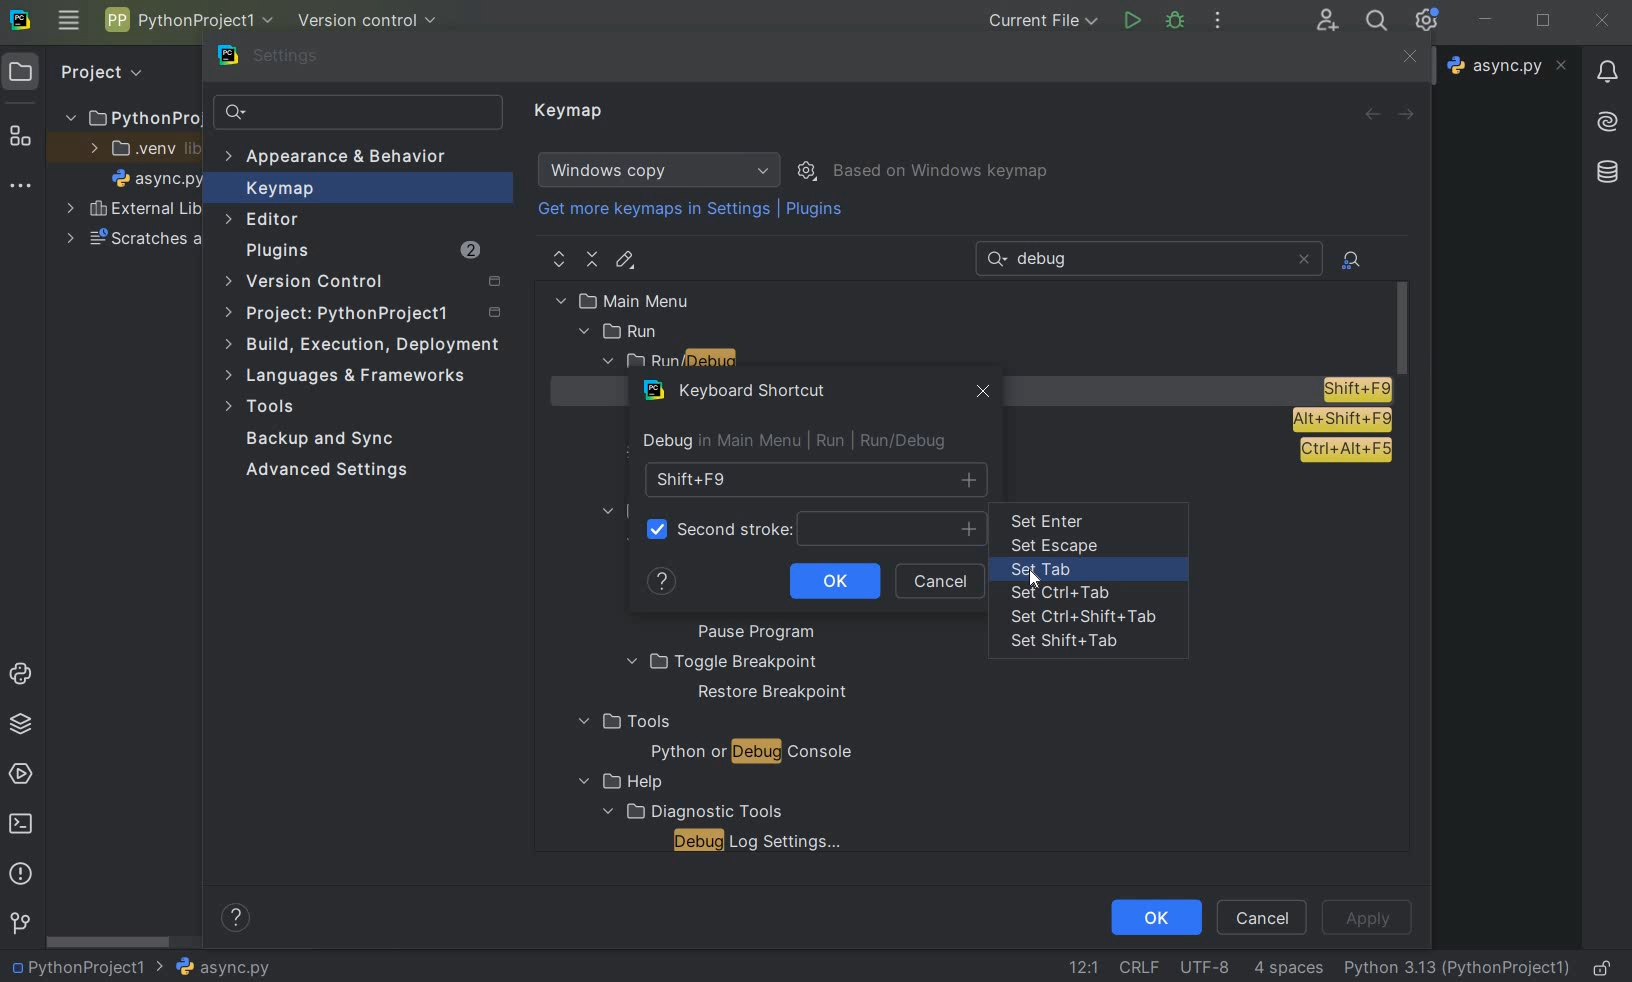 This screenshot has height=982, width=1632. I want to click on Shift+F9, so click(1356, 389).